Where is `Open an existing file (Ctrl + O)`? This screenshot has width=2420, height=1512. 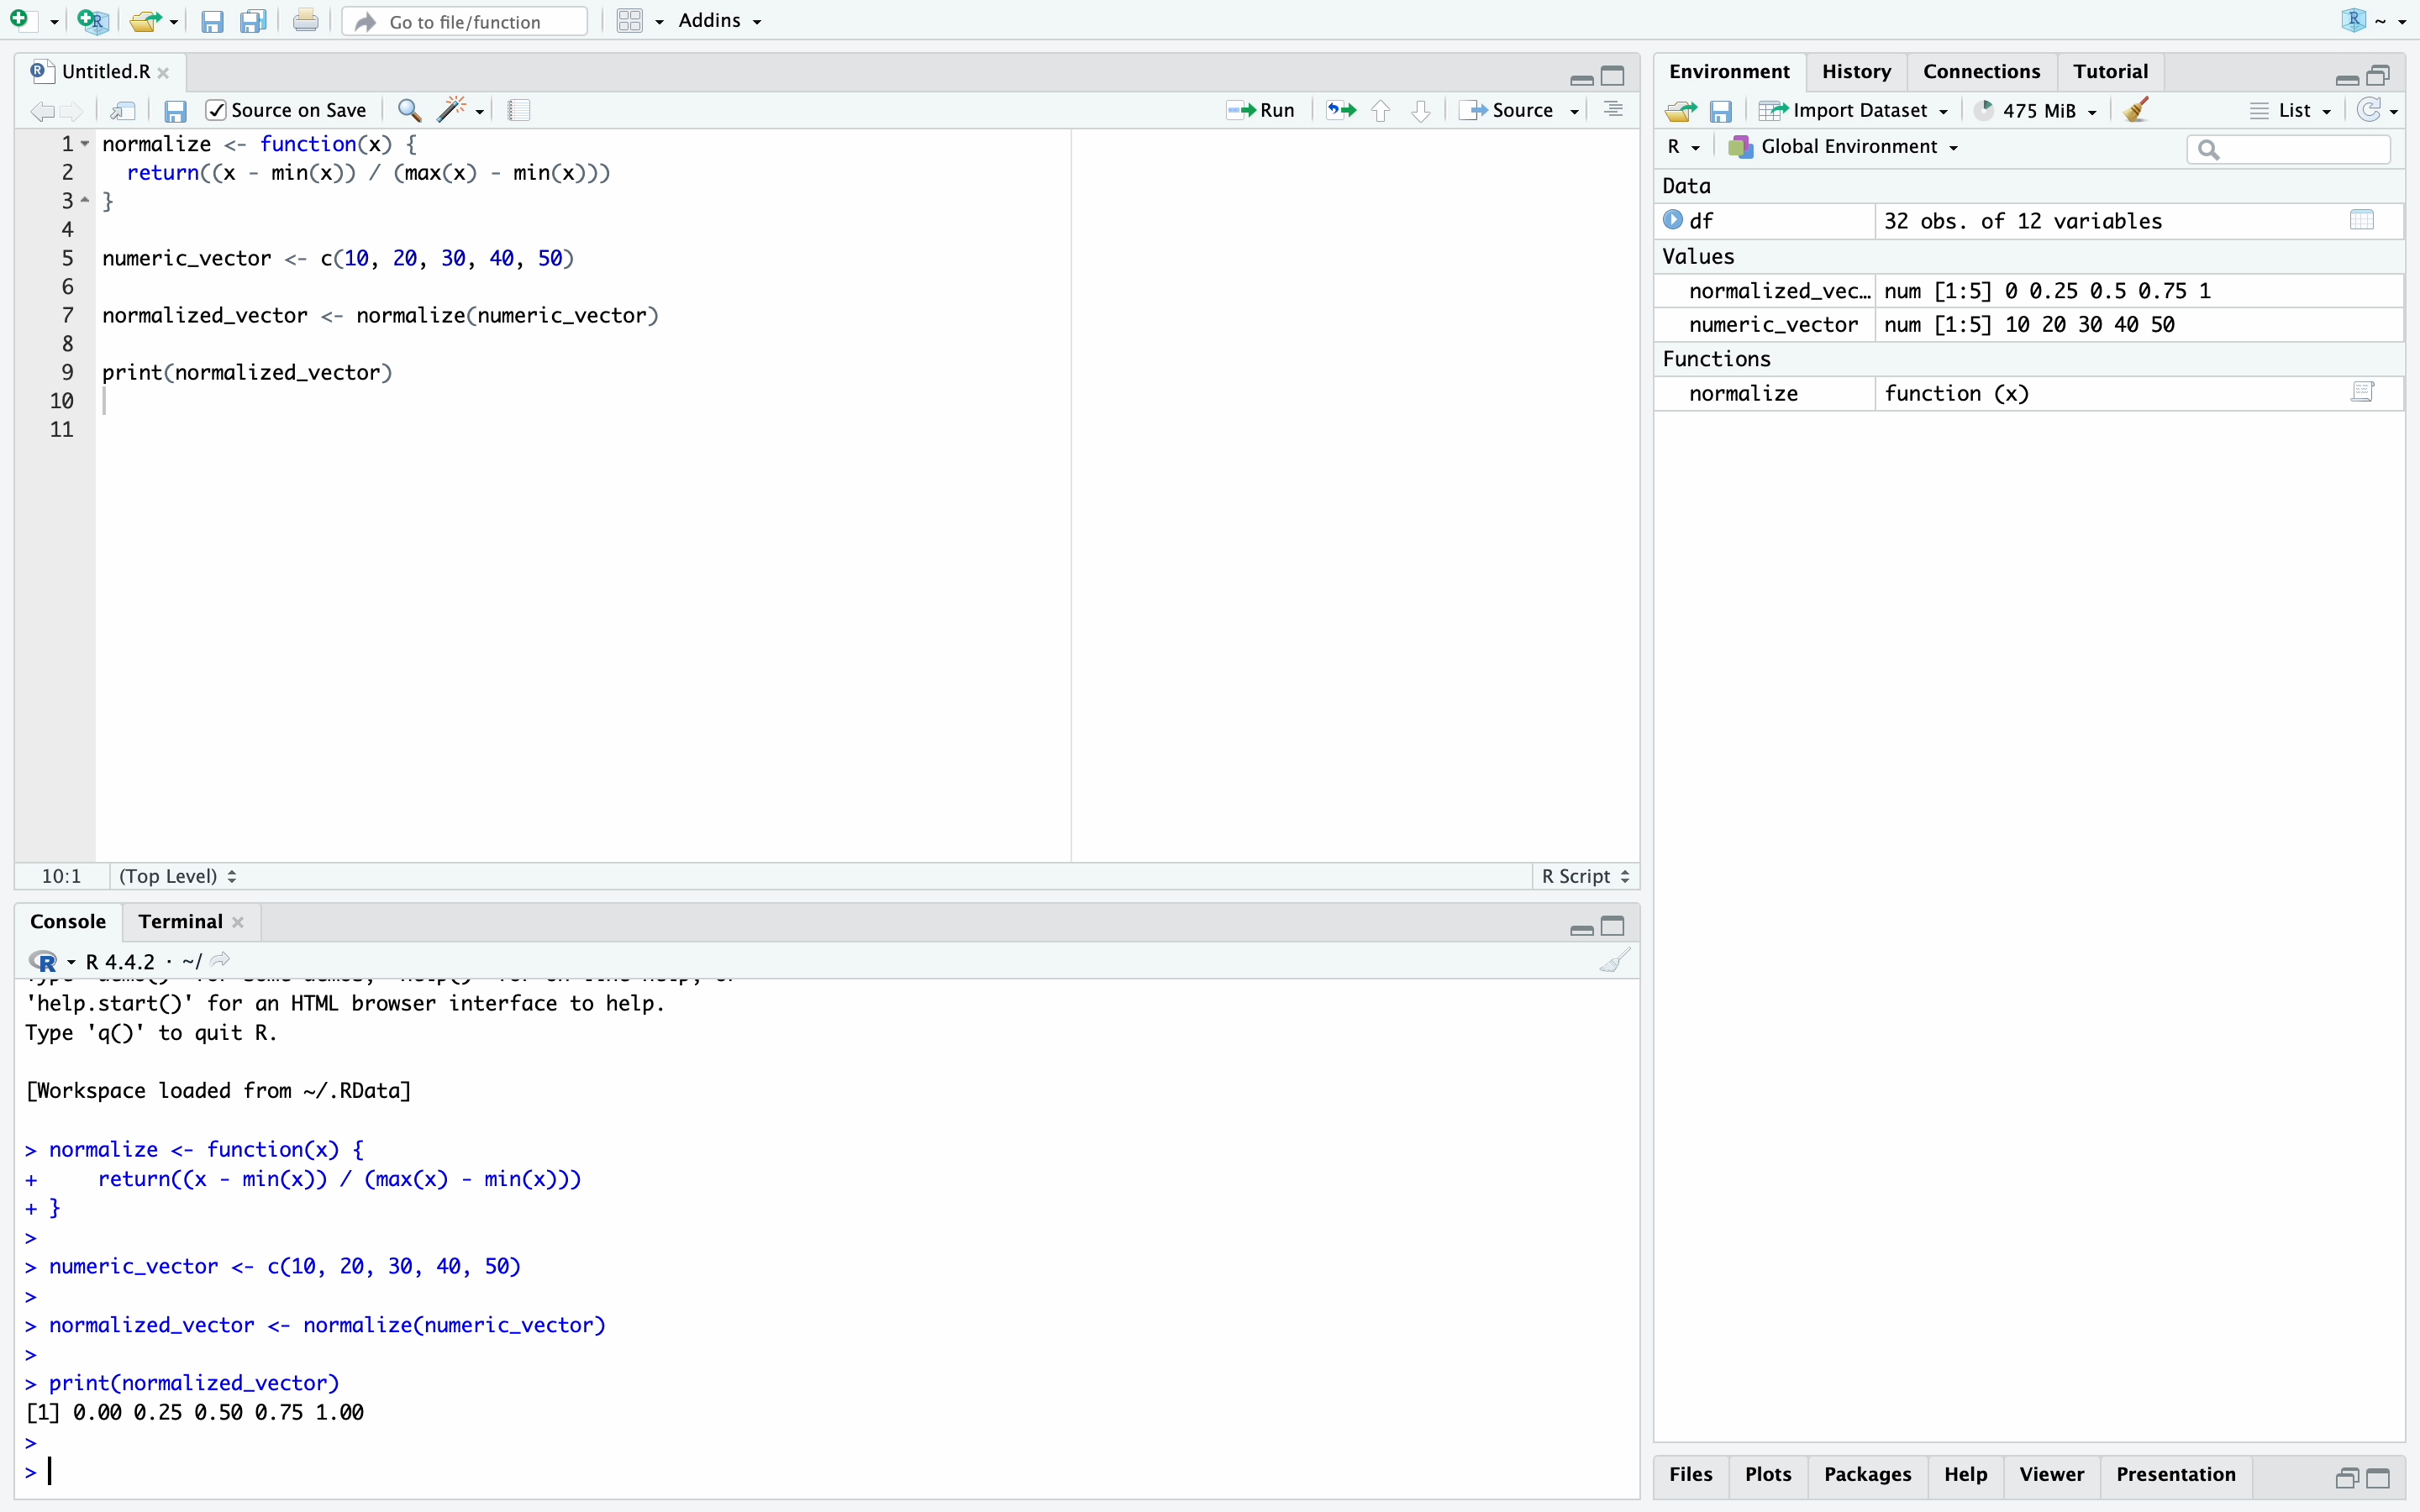
Open an existing file (Ctrl + O) is located at coordinates (153, 24).